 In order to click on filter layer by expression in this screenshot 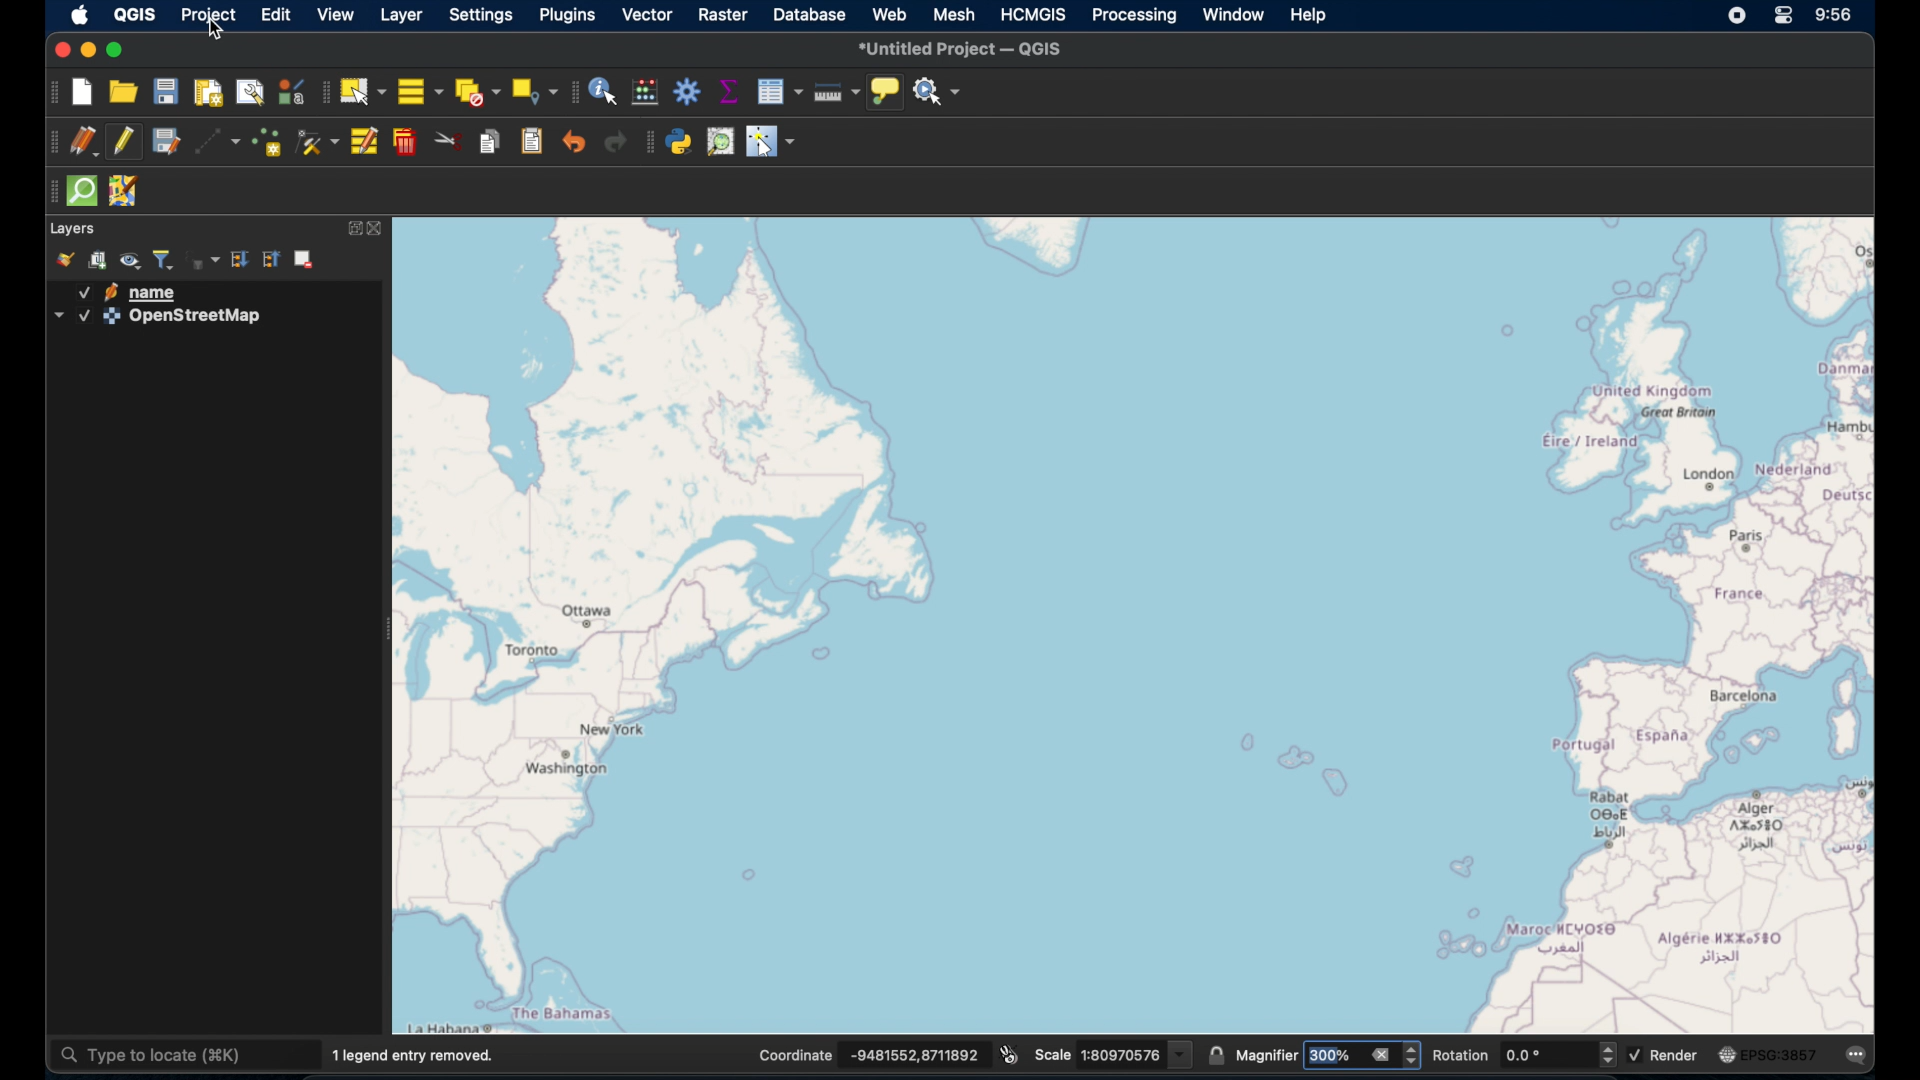, I will do `click(206, 259)`.